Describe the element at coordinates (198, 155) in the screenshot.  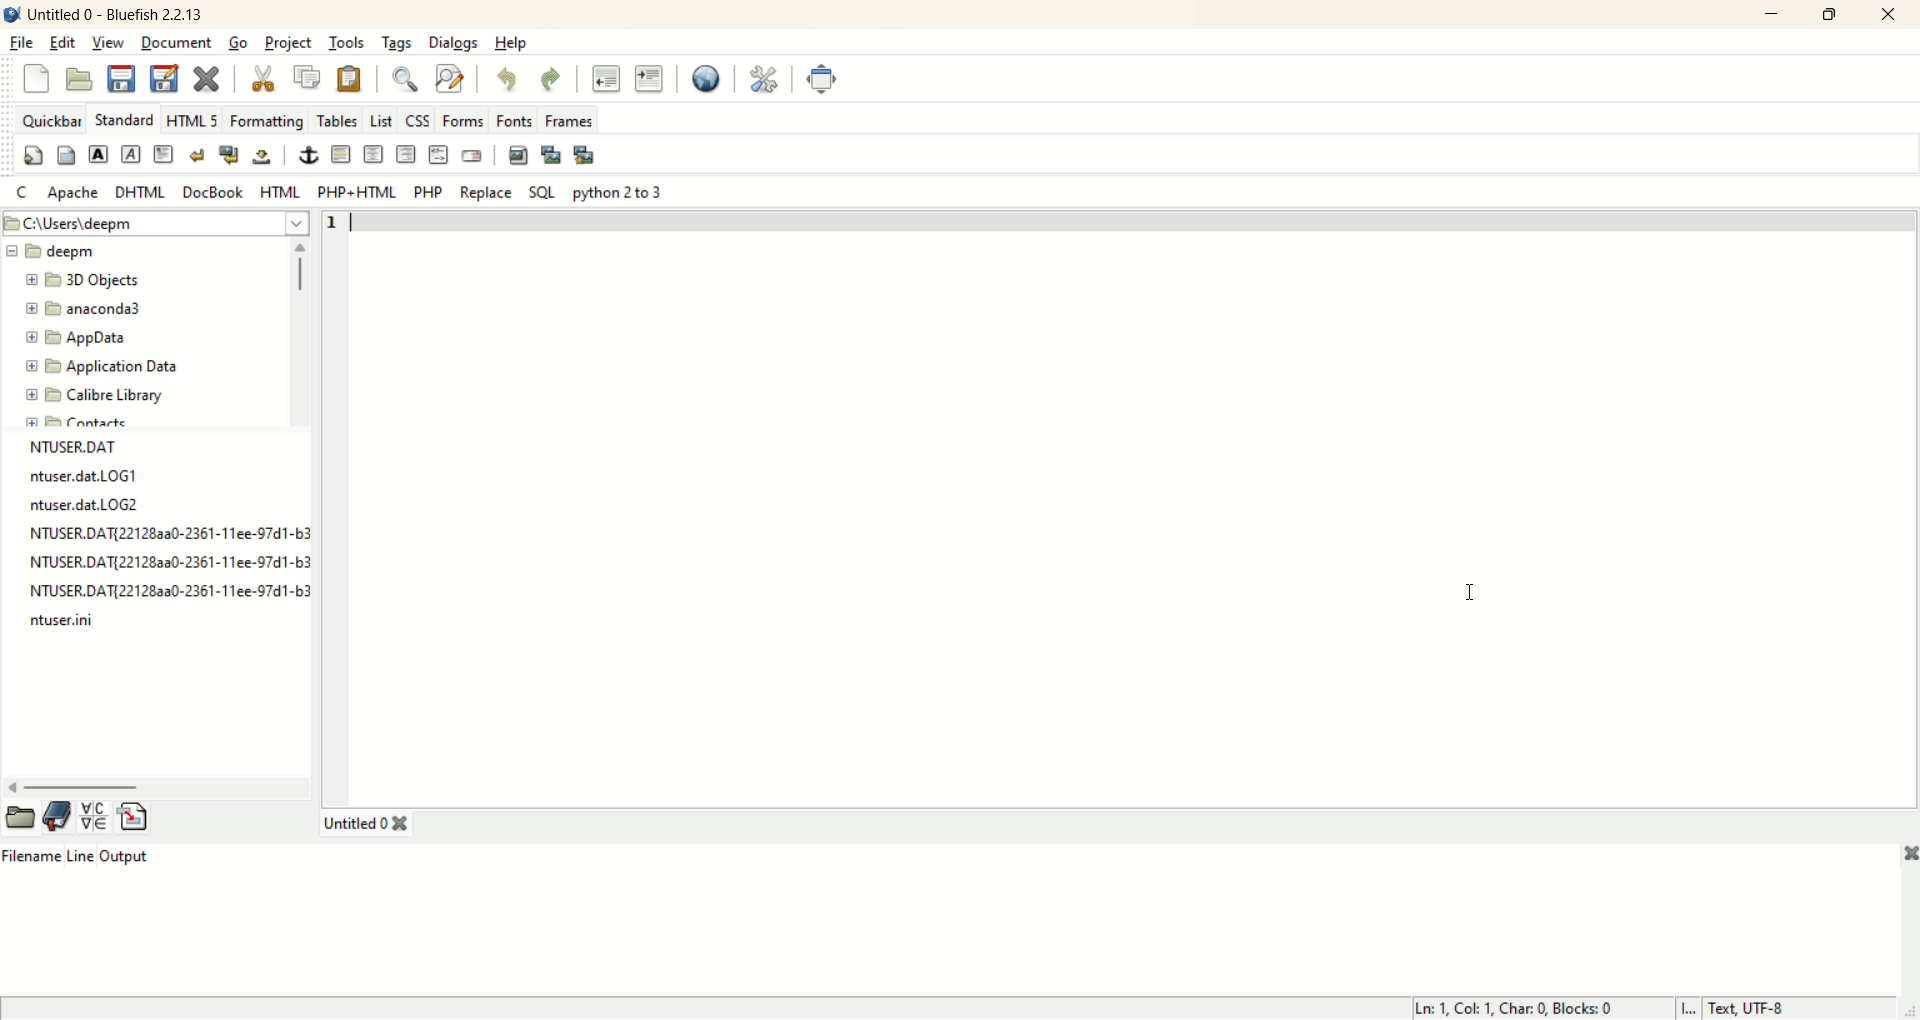
I see `break` at that location.